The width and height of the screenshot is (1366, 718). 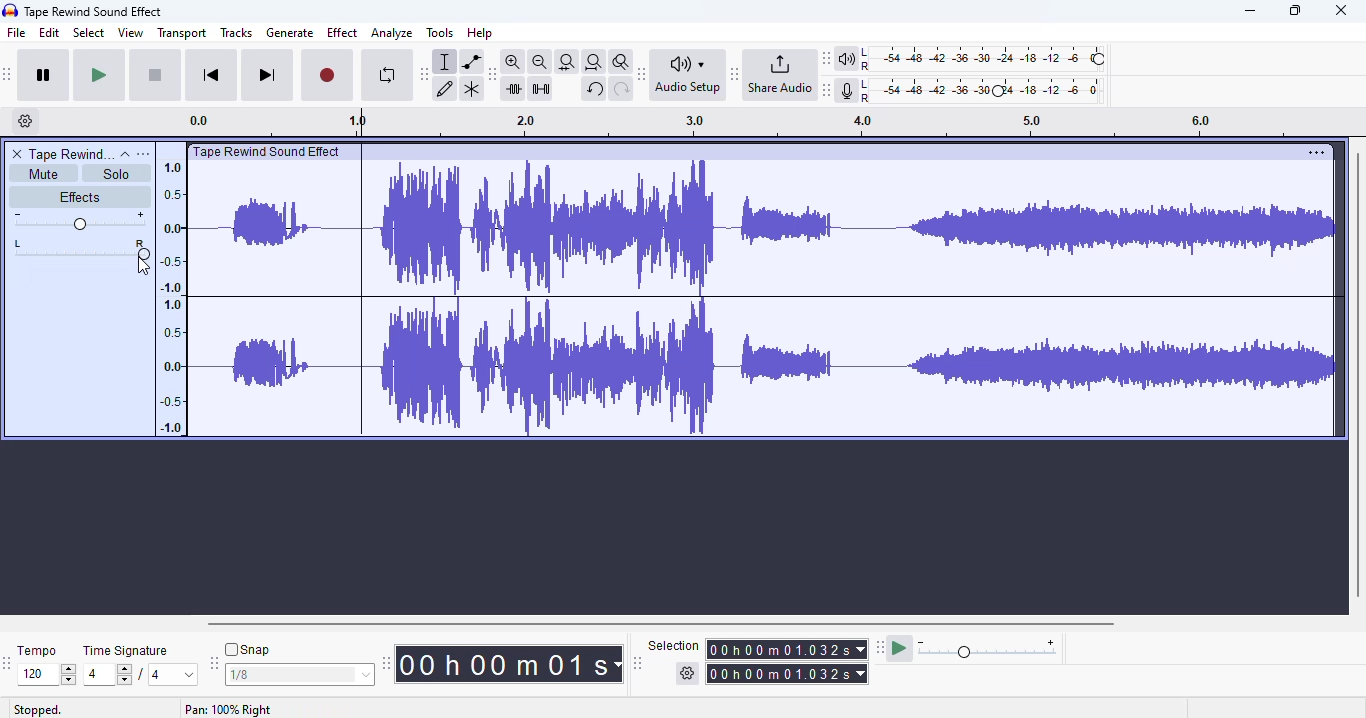 I want to click on open menu, so click(x=143, y=154).